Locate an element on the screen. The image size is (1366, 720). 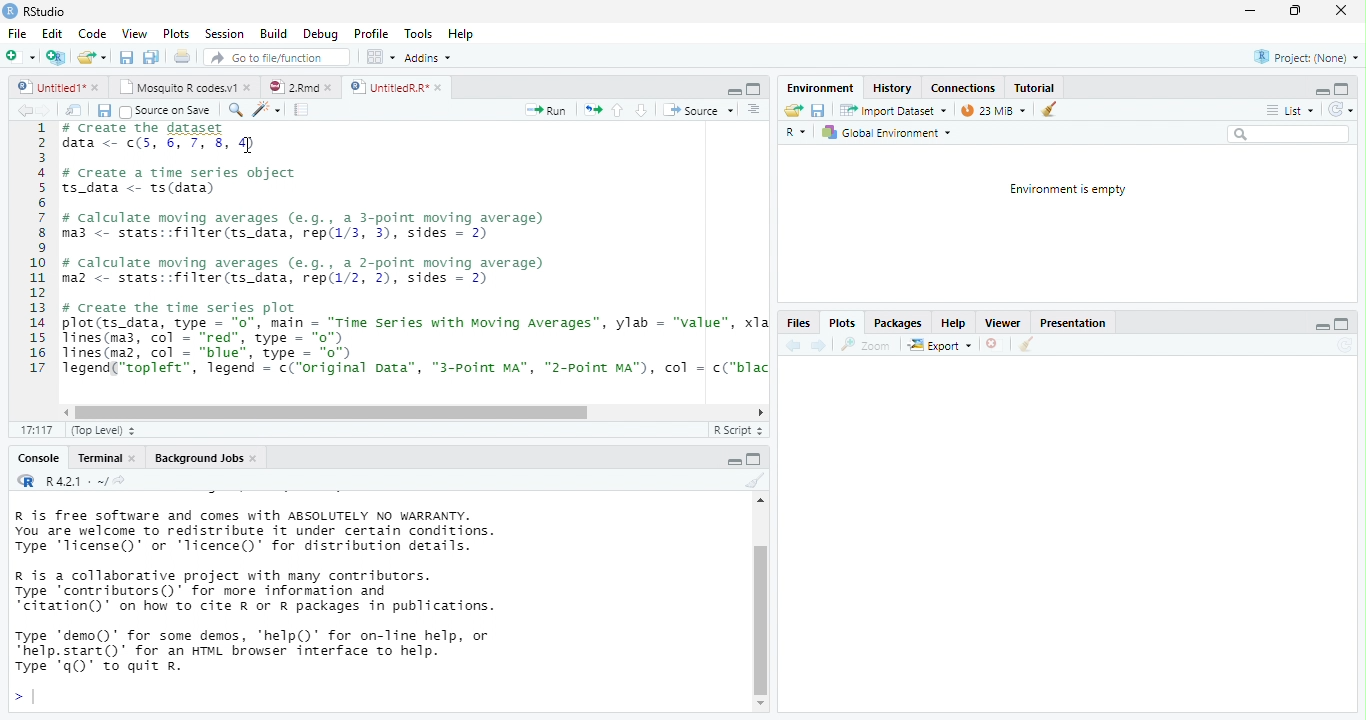
Run is located at coordinates (547, 111).